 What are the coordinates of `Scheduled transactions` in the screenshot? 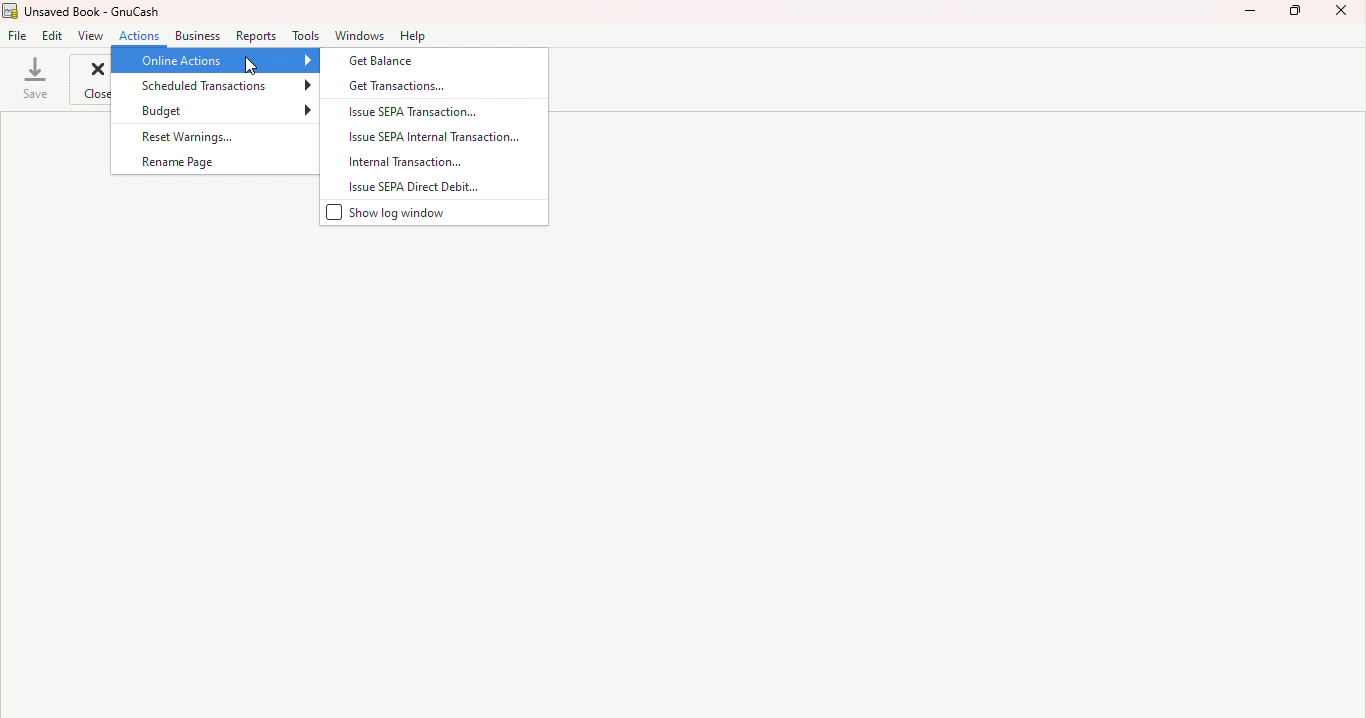 It's located at (212, 86).